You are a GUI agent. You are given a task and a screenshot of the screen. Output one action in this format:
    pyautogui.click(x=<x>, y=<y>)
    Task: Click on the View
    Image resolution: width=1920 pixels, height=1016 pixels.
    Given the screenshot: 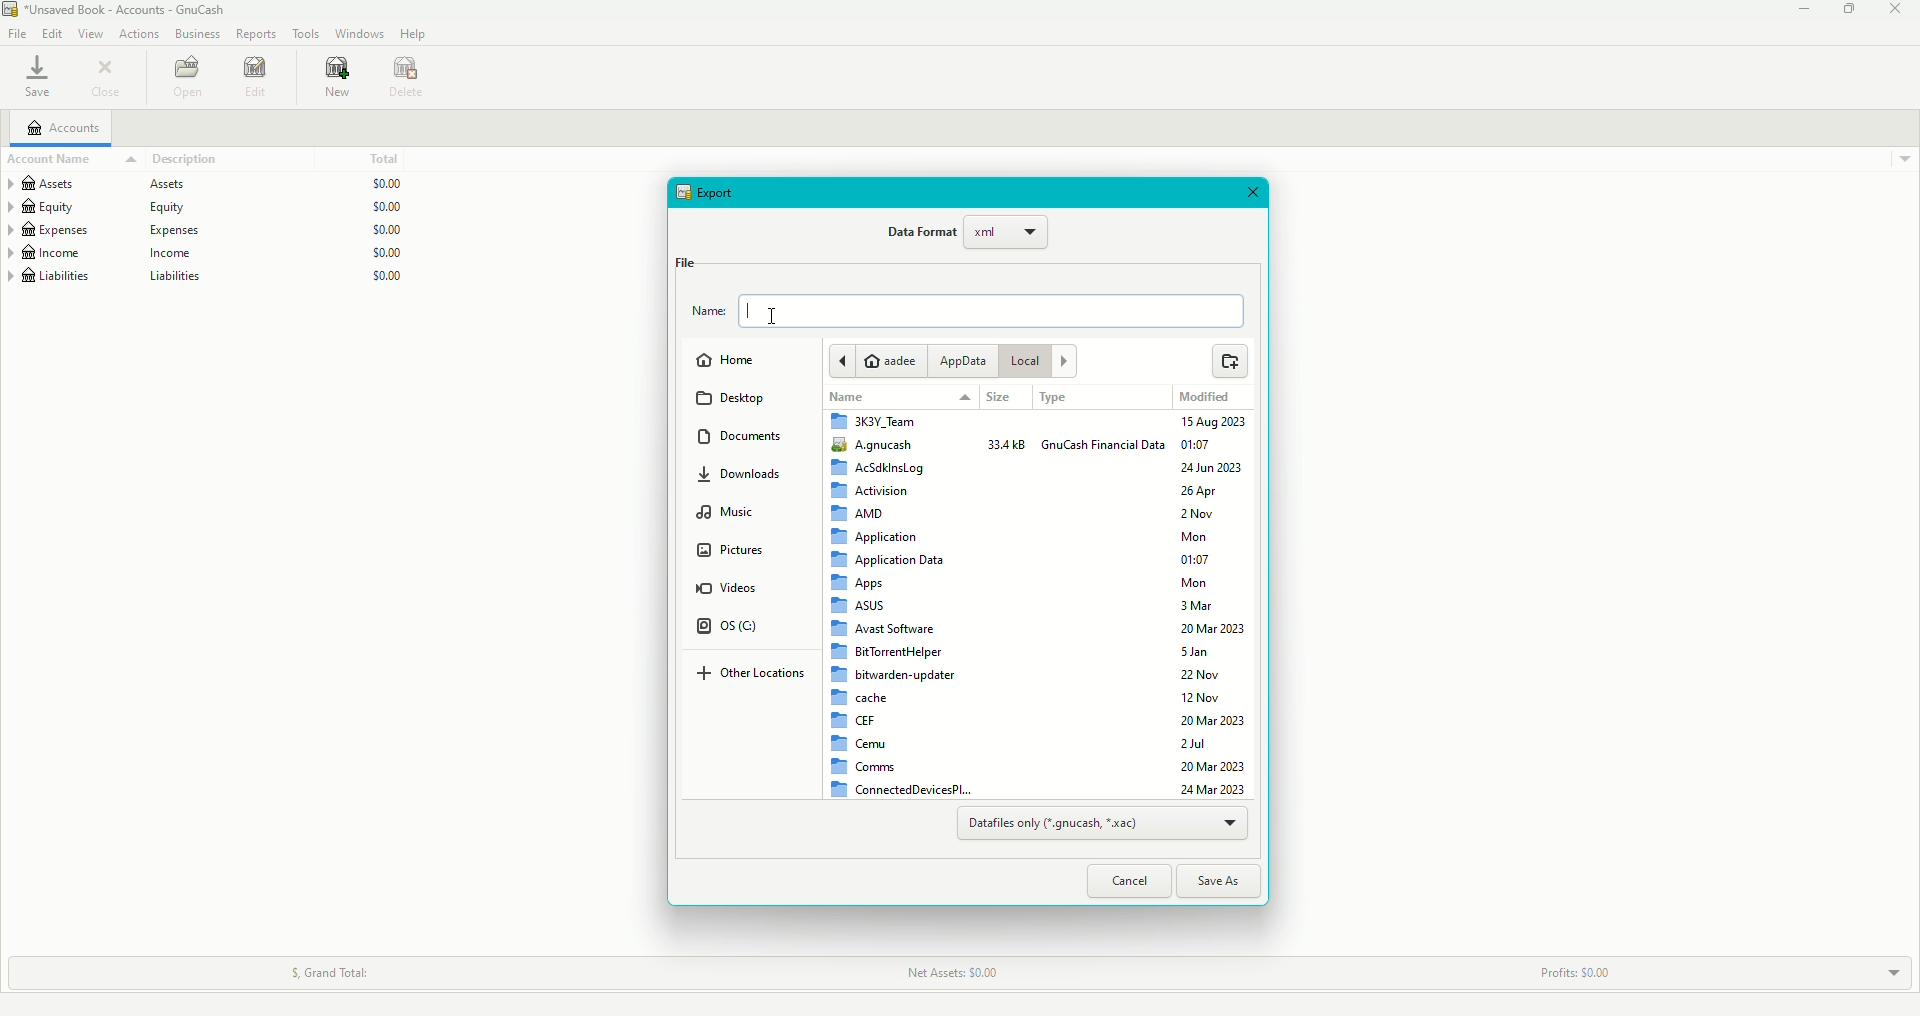 What is the action you would take?
    pyautogui.click(x=89, y=34)
    